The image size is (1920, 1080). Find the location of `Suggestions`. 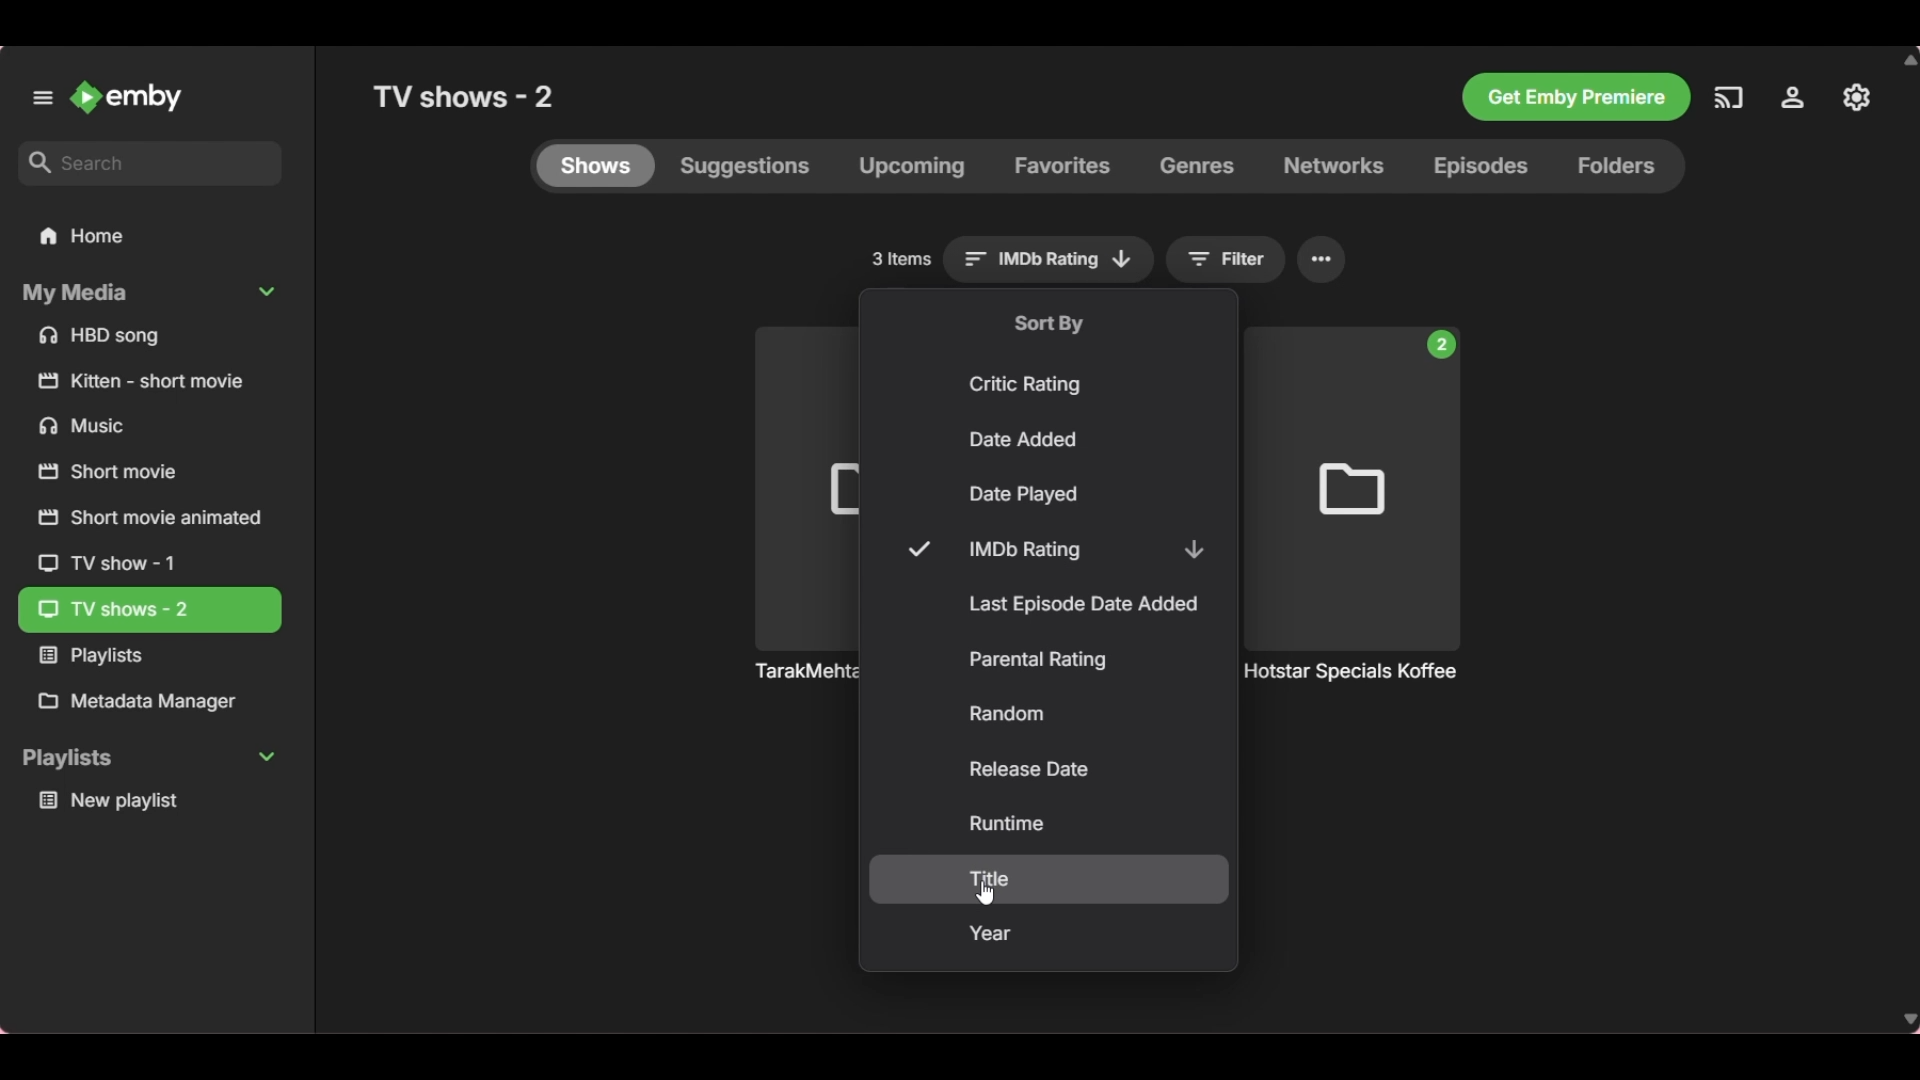

Suggestions is located at coordinates (746, 166).